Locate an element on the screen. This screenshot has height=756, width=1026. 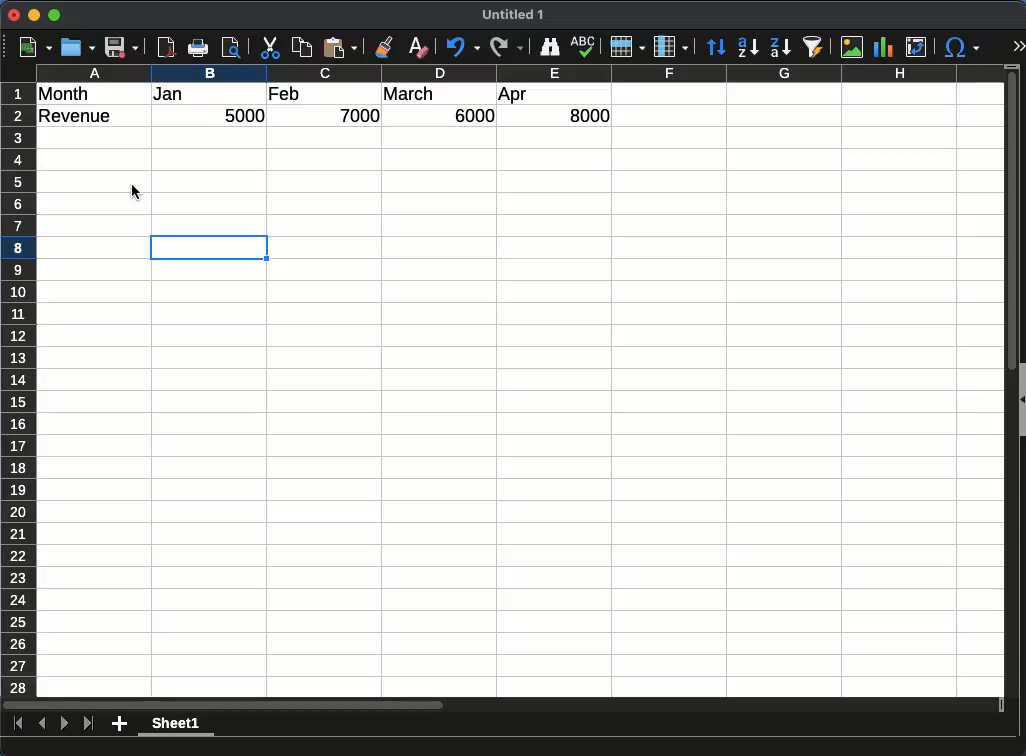
selected cell is located at coordinates (209, 247).